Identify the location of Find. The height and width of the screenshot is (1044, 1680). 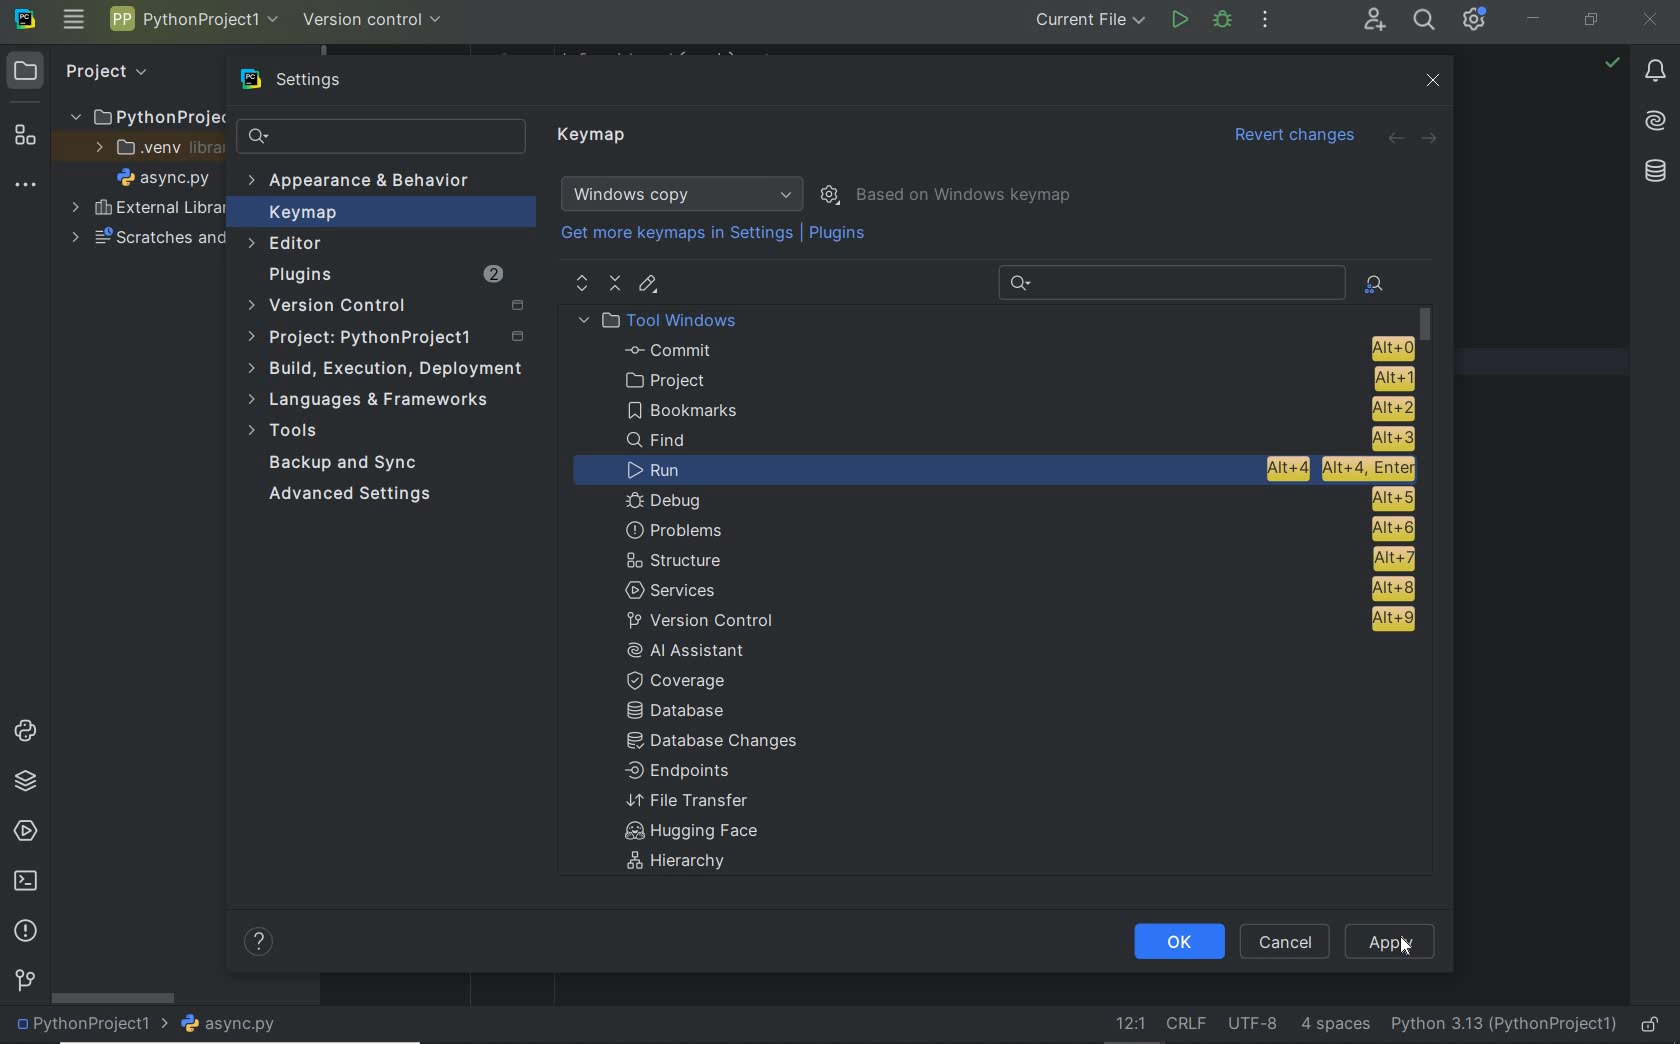
(1019, 440).